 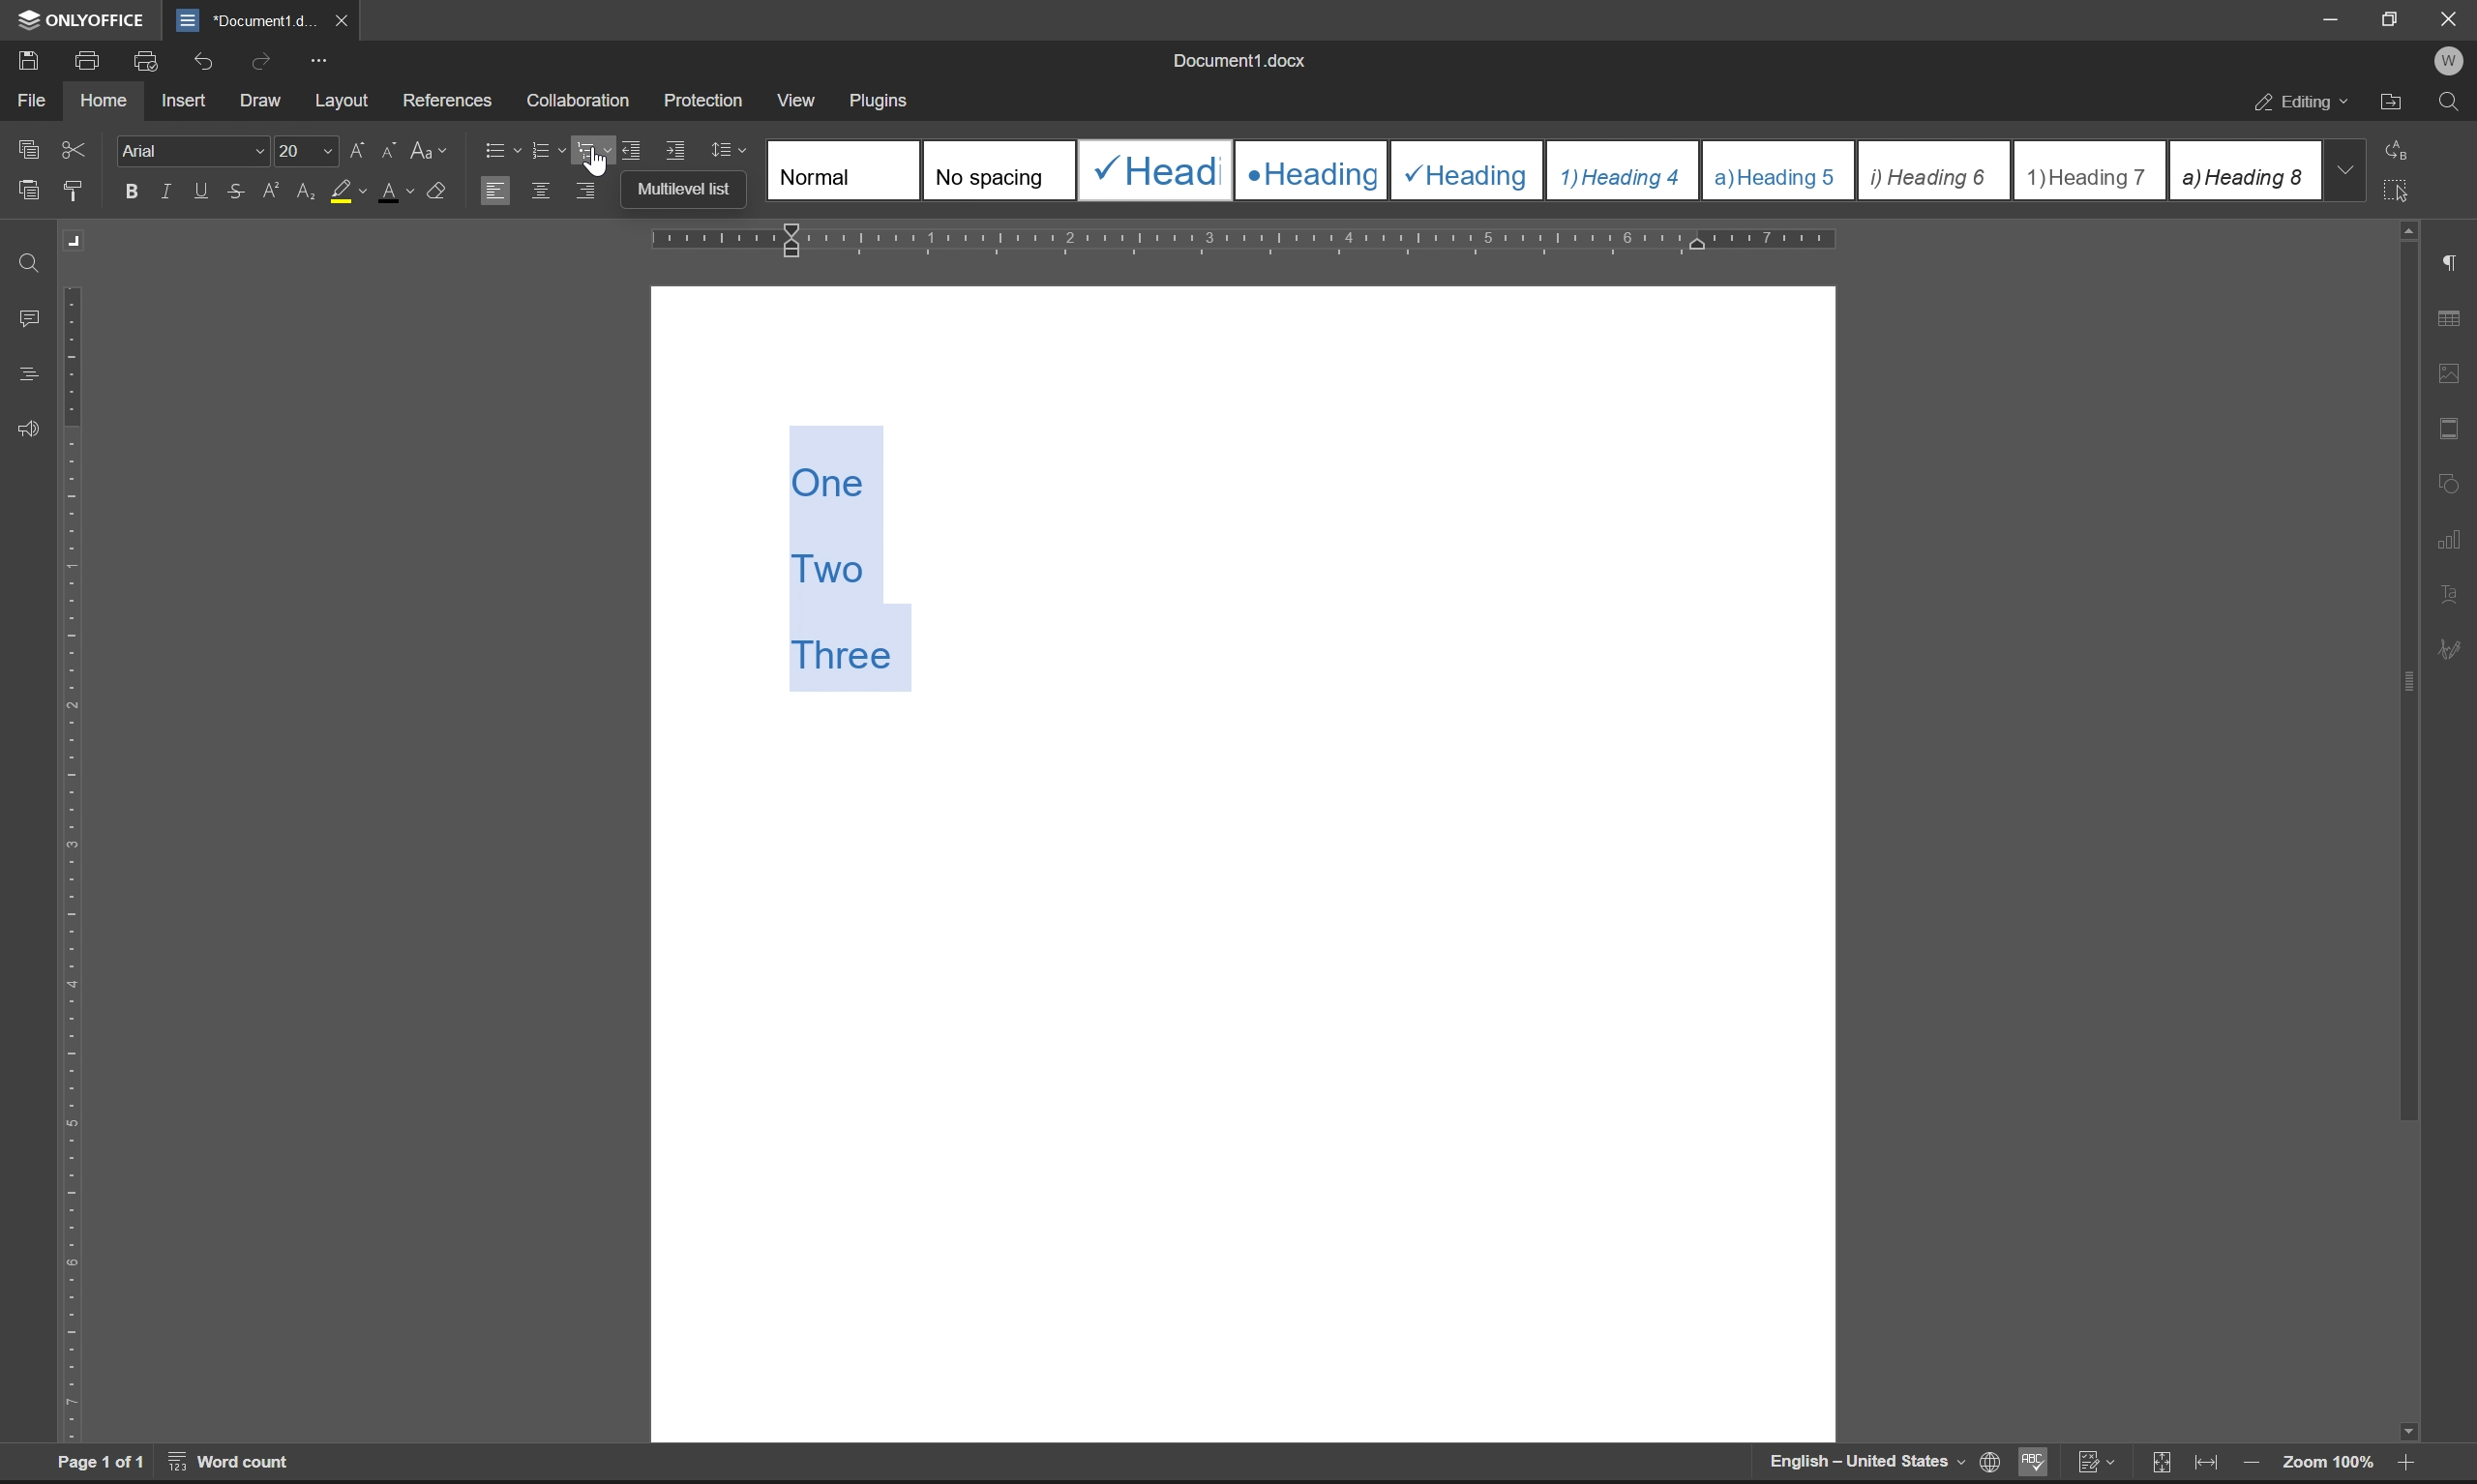 I want to click on font color, so click(x=397, y=190).